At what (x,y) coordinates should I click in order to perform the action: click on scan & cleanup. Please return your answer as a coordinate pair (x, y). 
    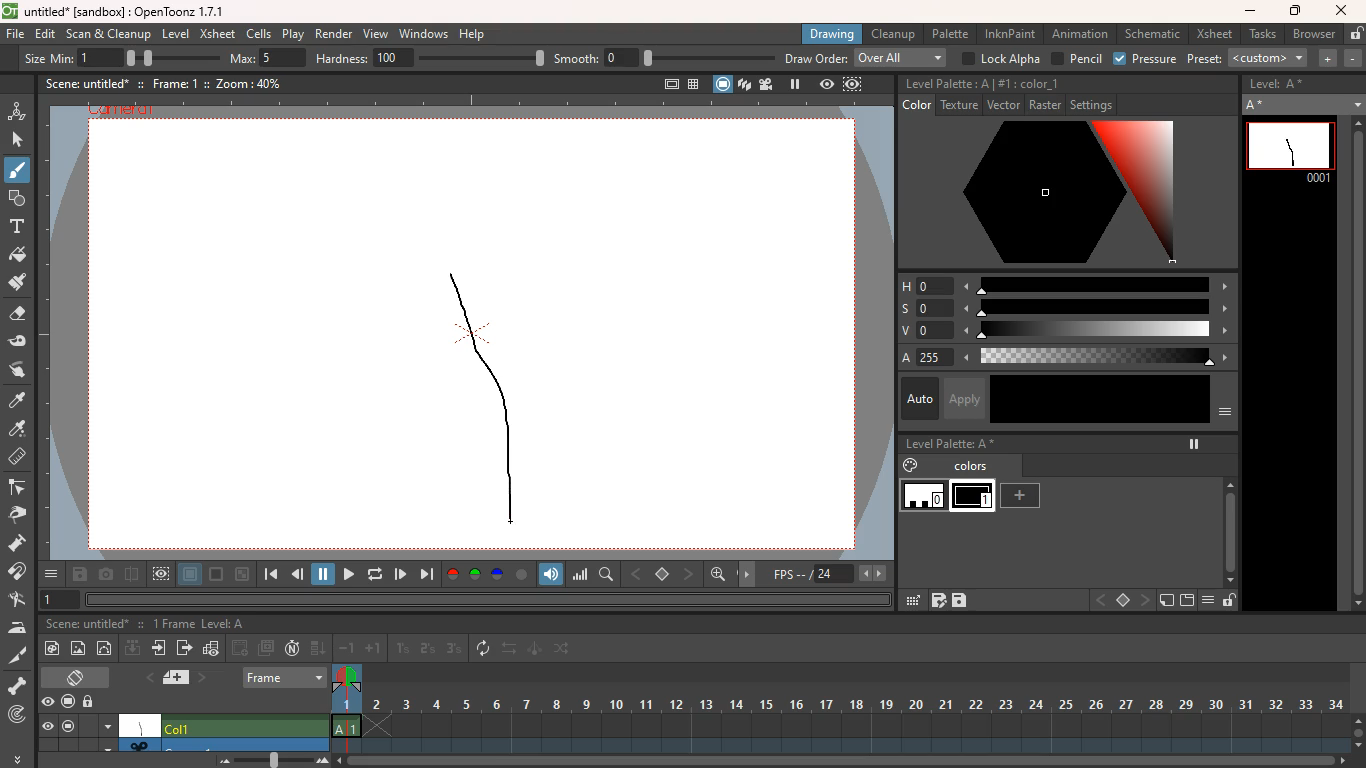
    Looking at the image, I should click on (110, 33).